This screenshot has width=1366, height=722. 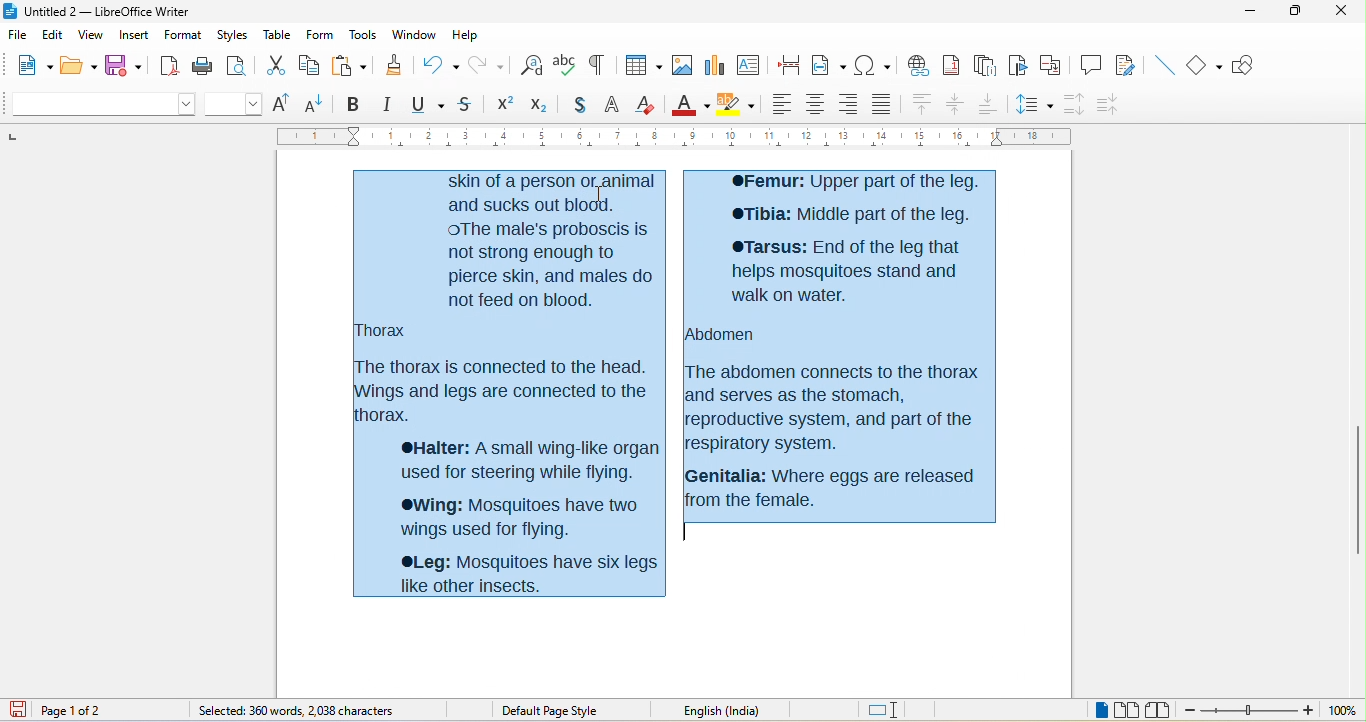 What do you see at coordinates (167, 64) in the screenshot?
I see `export directly as pdf` at bounding box center [167, 64].